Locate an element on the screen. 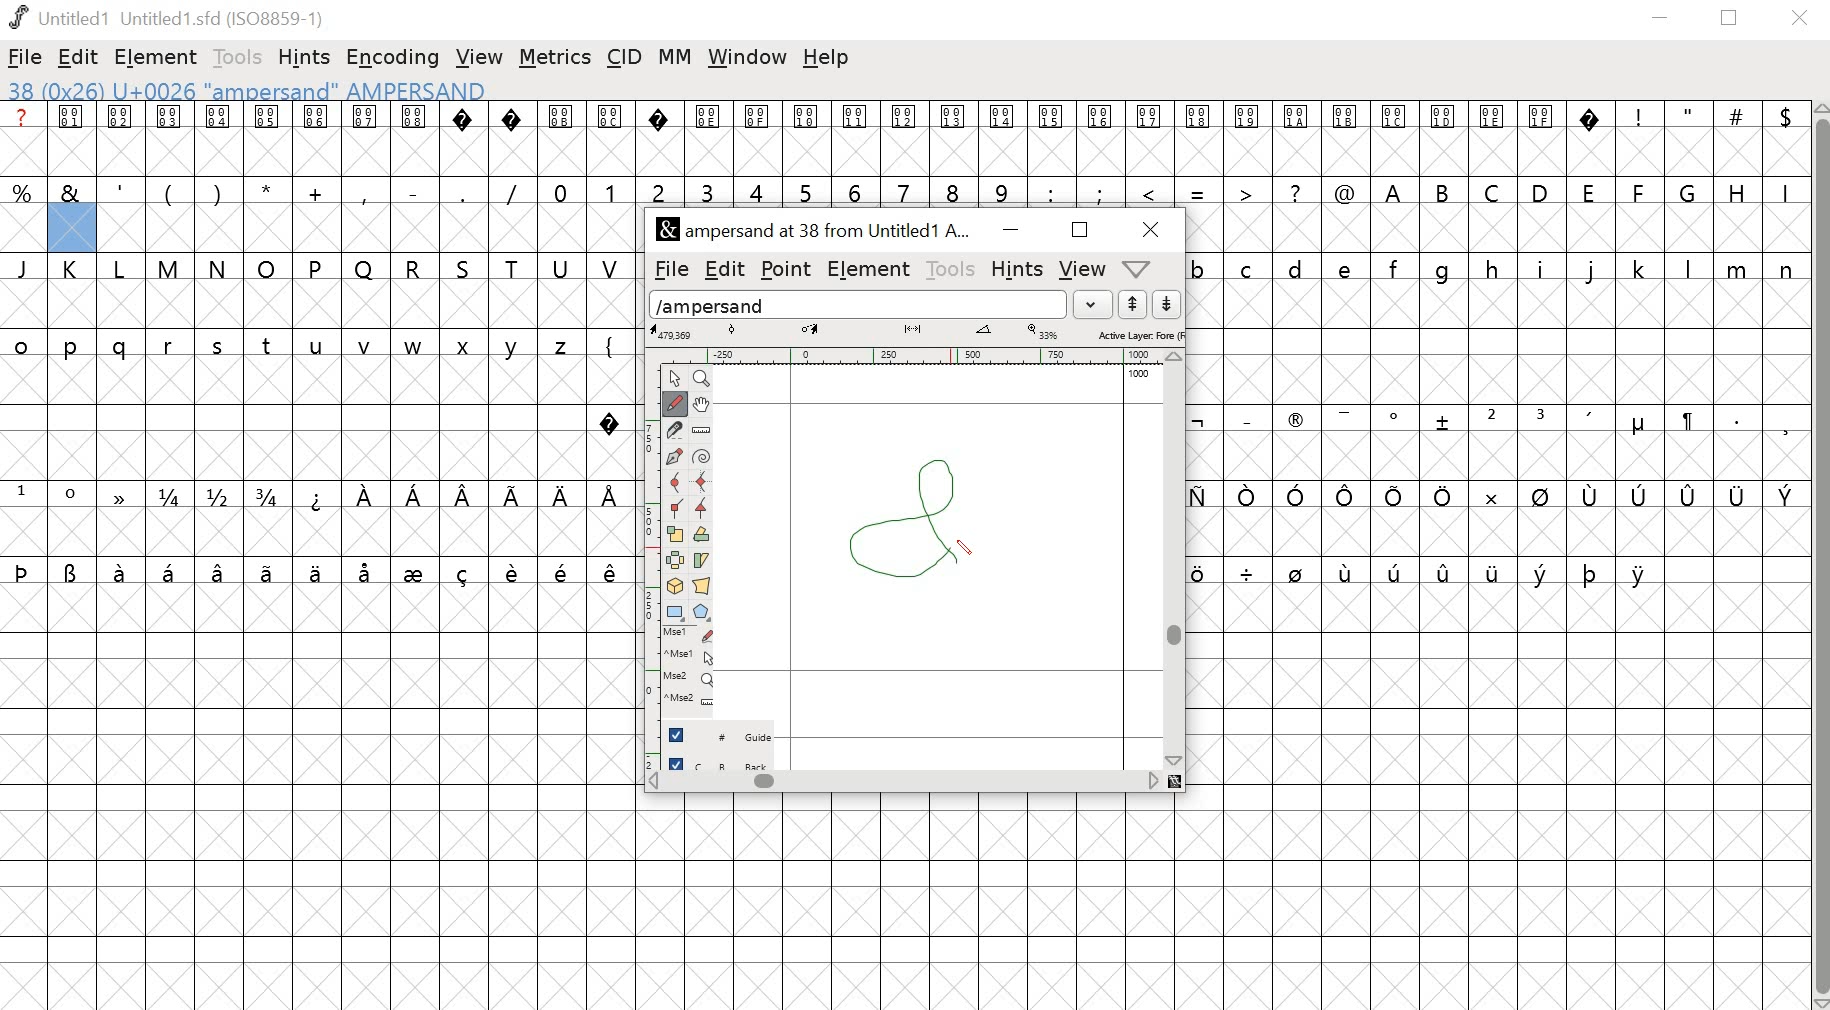  rectangle and ellipse is located at coordinates (675, 611).